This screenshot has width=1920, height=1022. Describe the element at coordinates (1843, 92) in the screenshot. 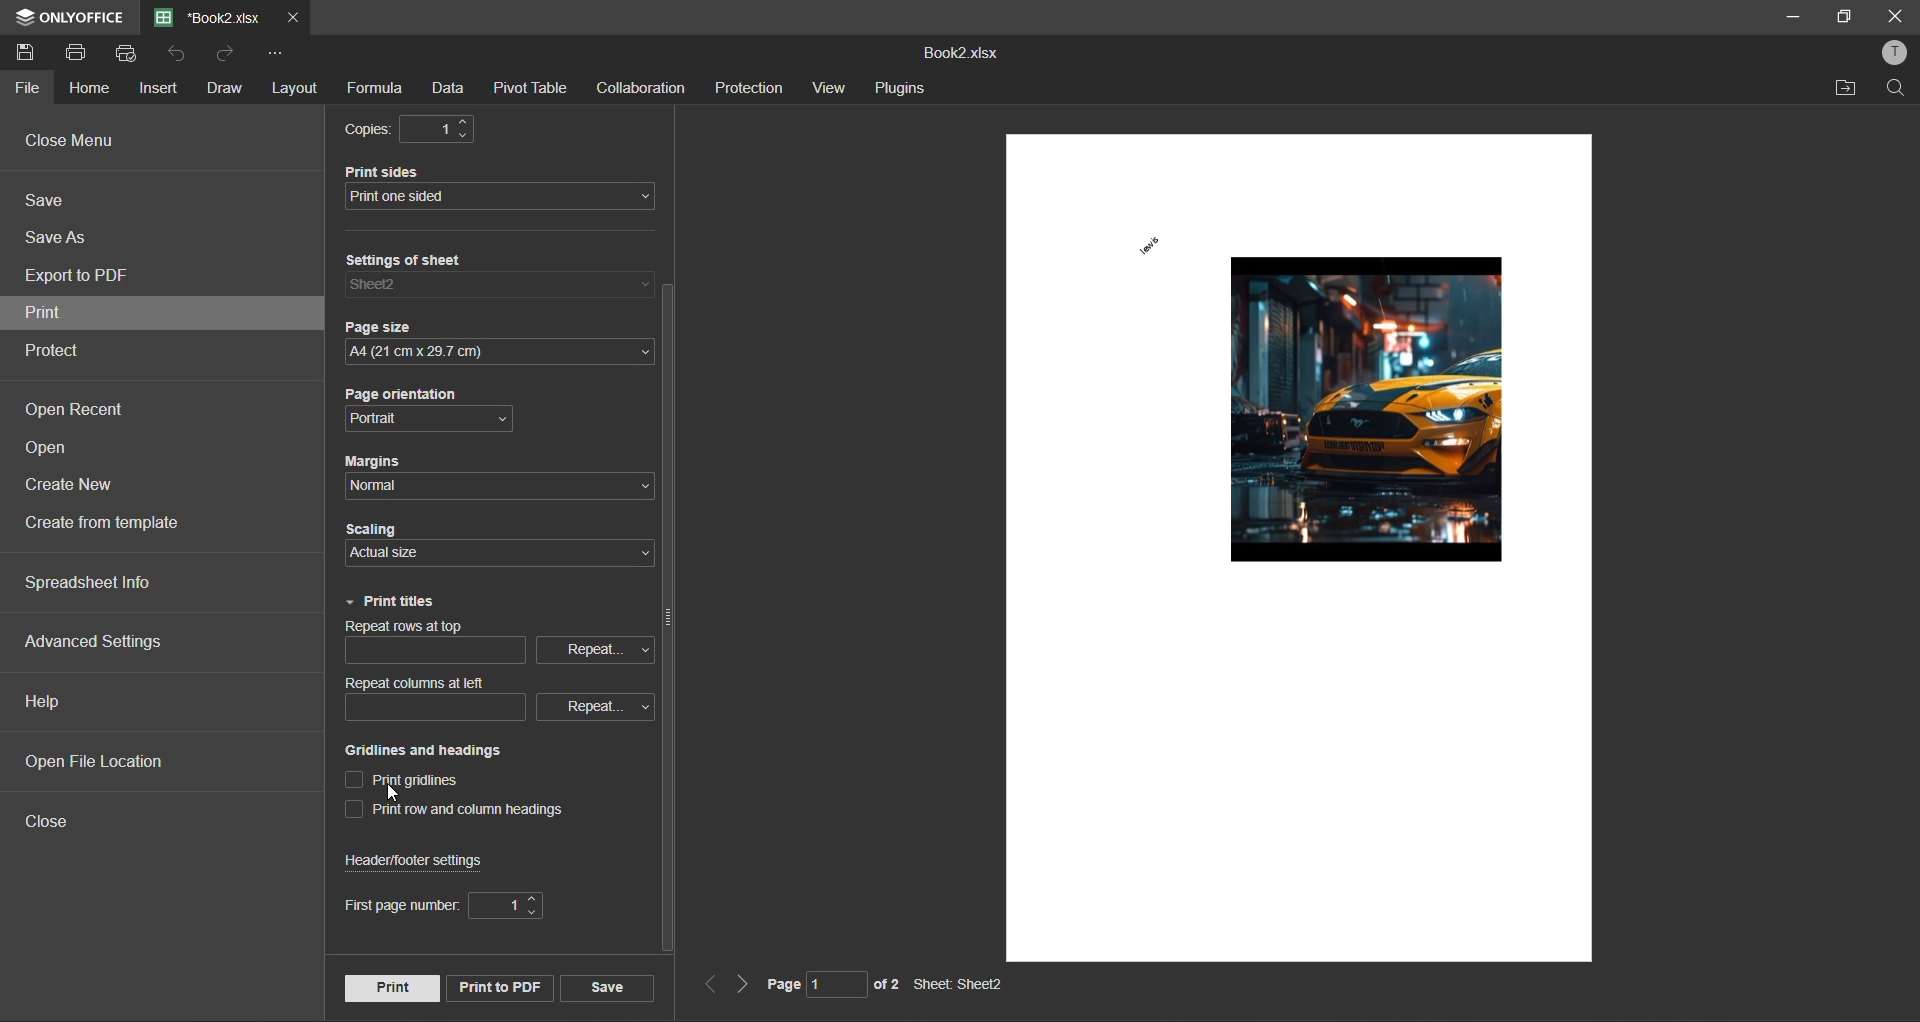

I see `open location` at that location.